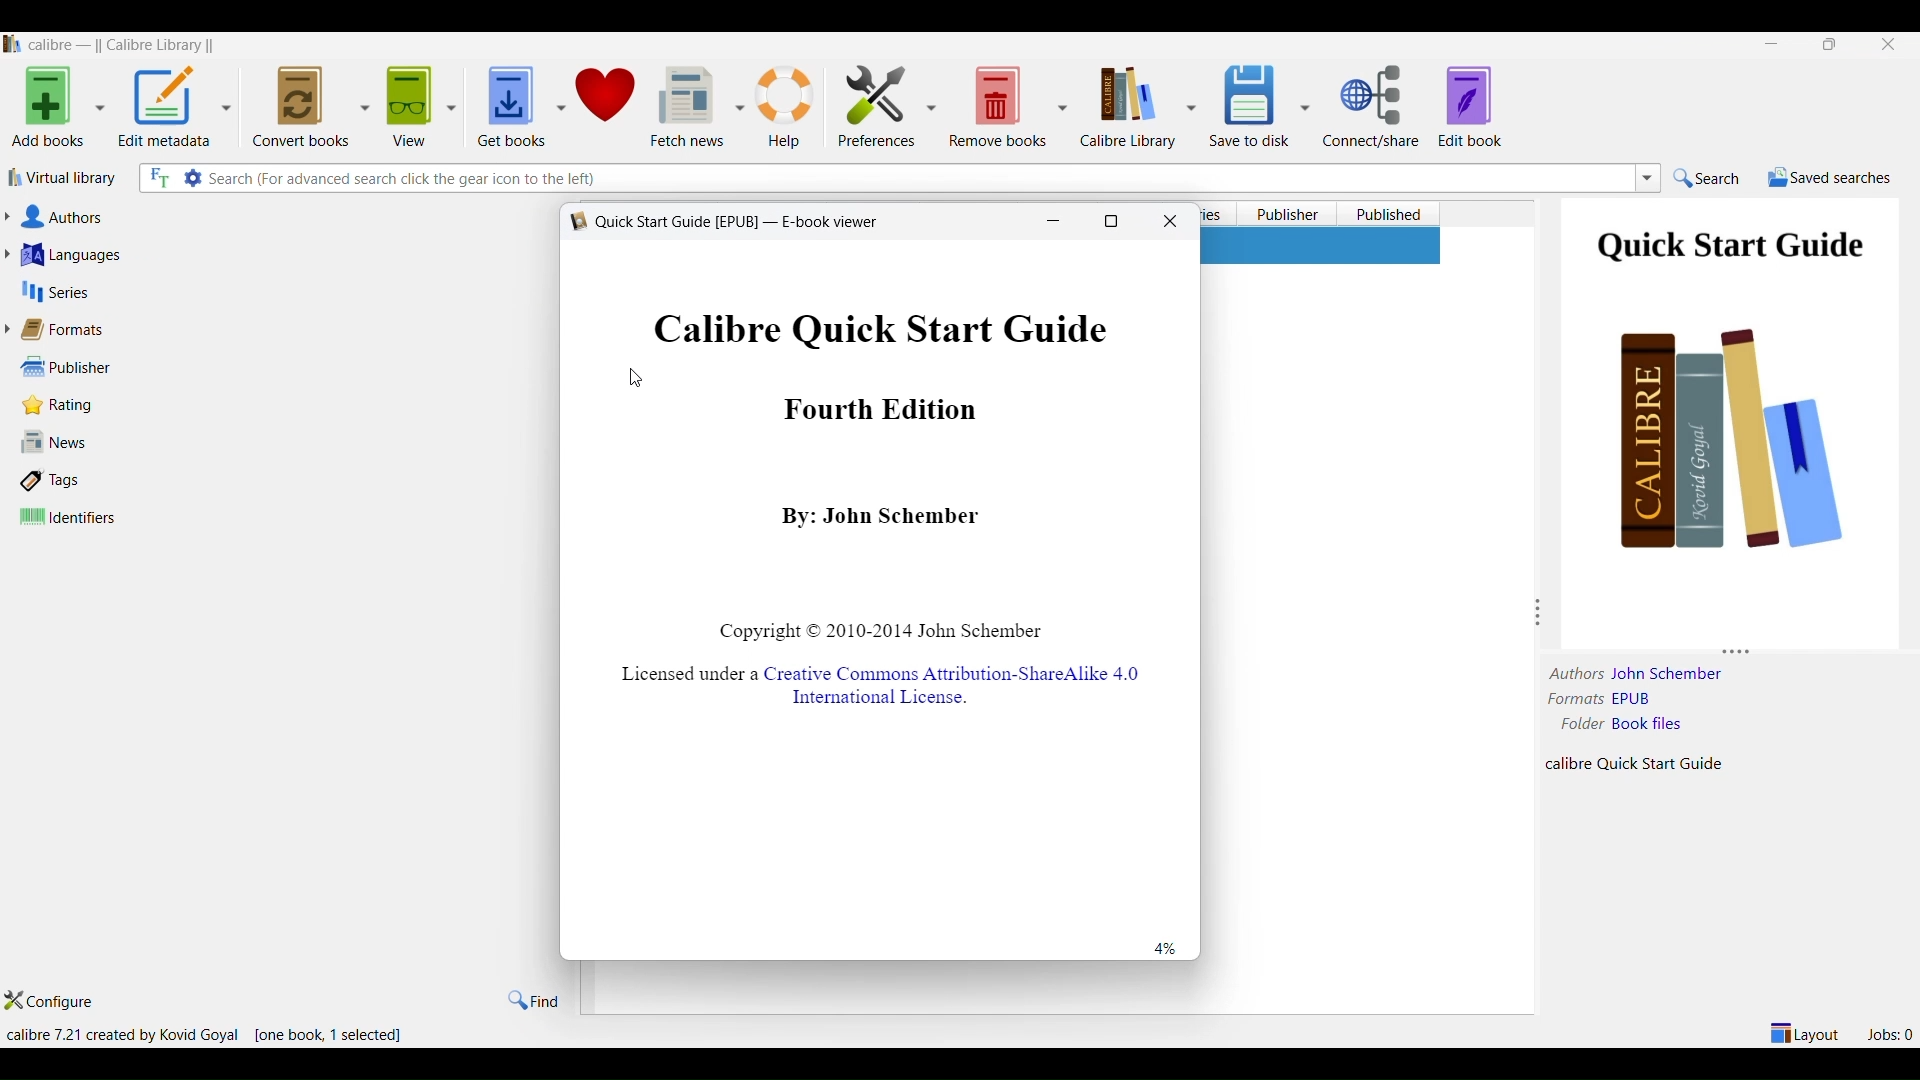  I want to click on virtual library, so click(69, 177).